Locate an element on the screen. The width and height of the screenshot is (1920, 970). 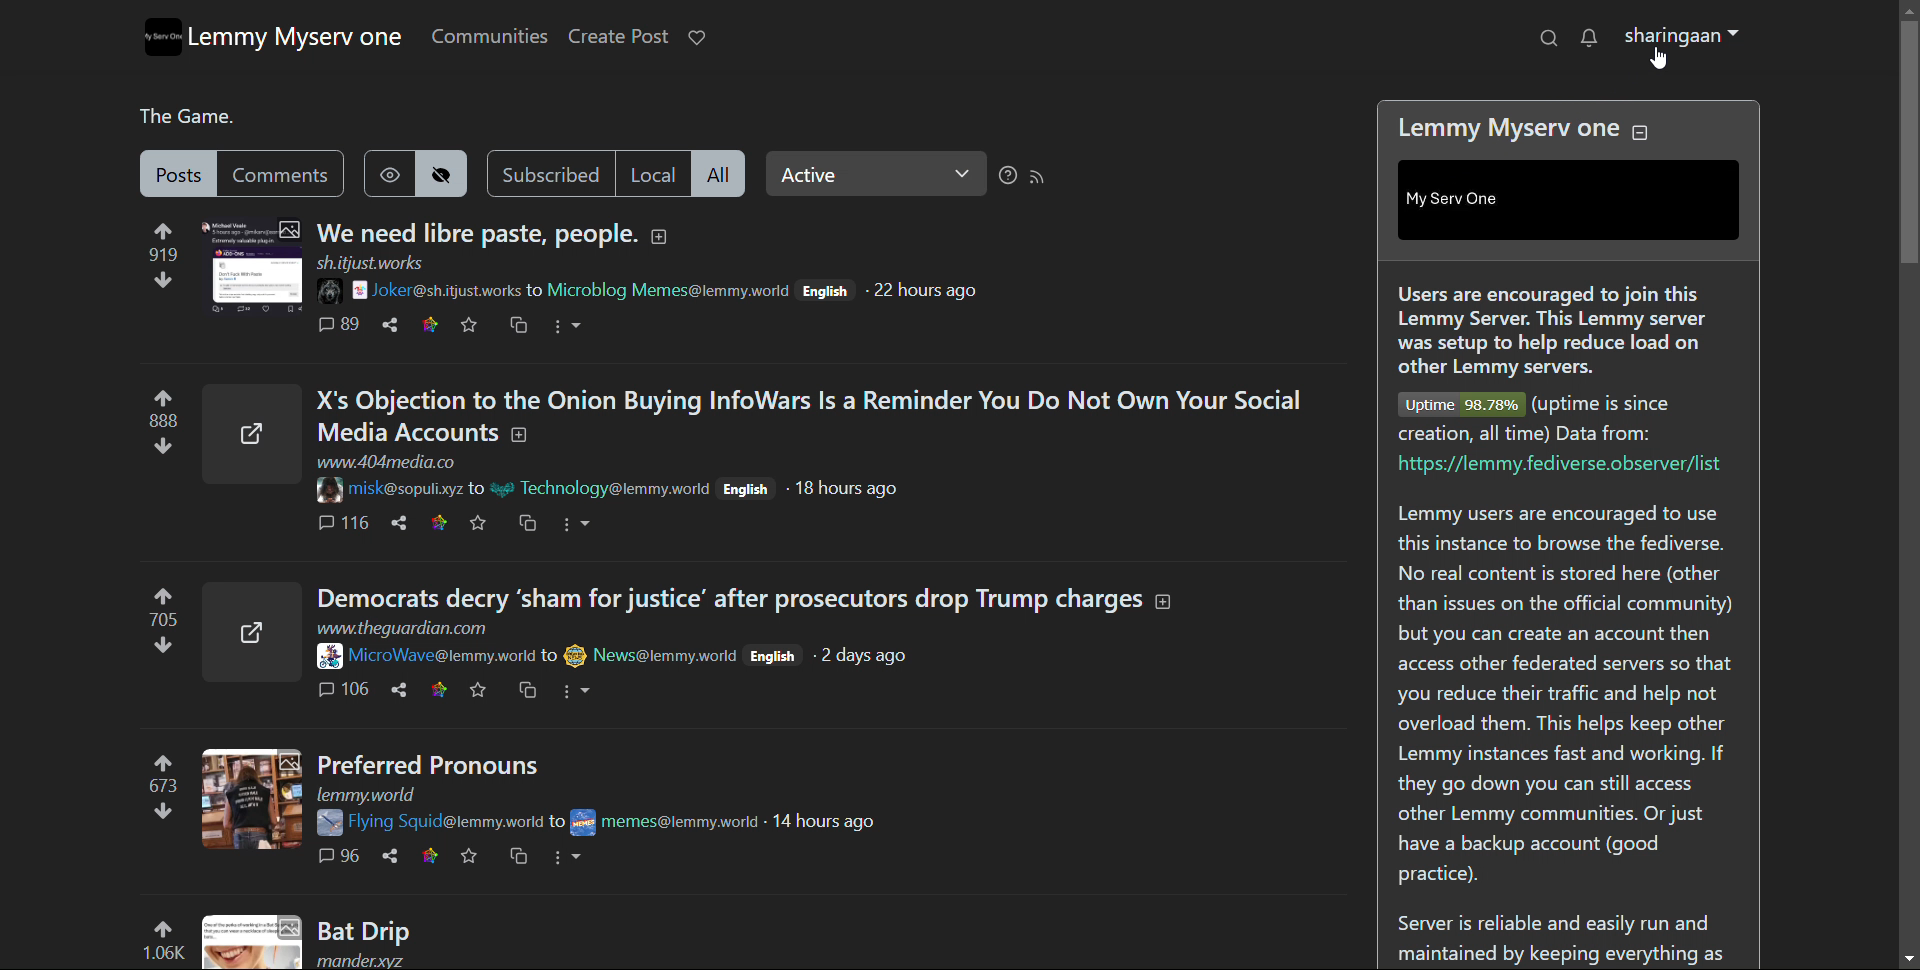
select relevance is located at coordinates (876, 174).